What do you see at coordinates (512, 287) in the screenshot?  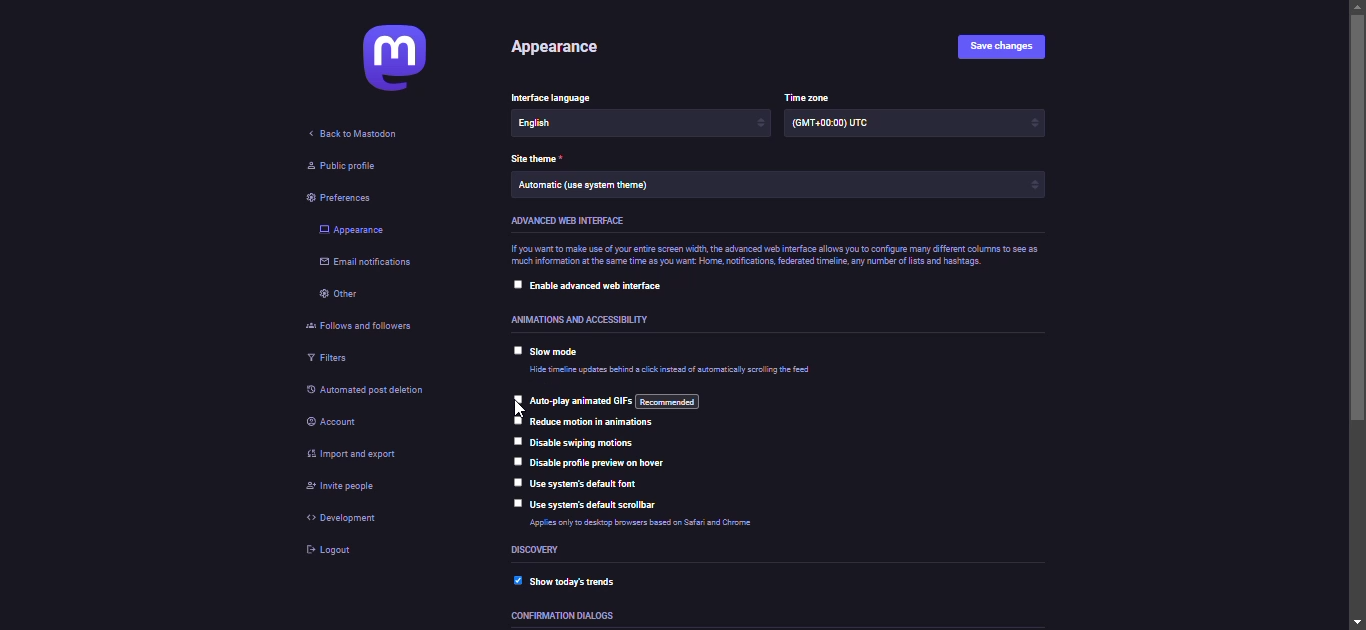 I see `click to select` at bounding box center [512, 287].